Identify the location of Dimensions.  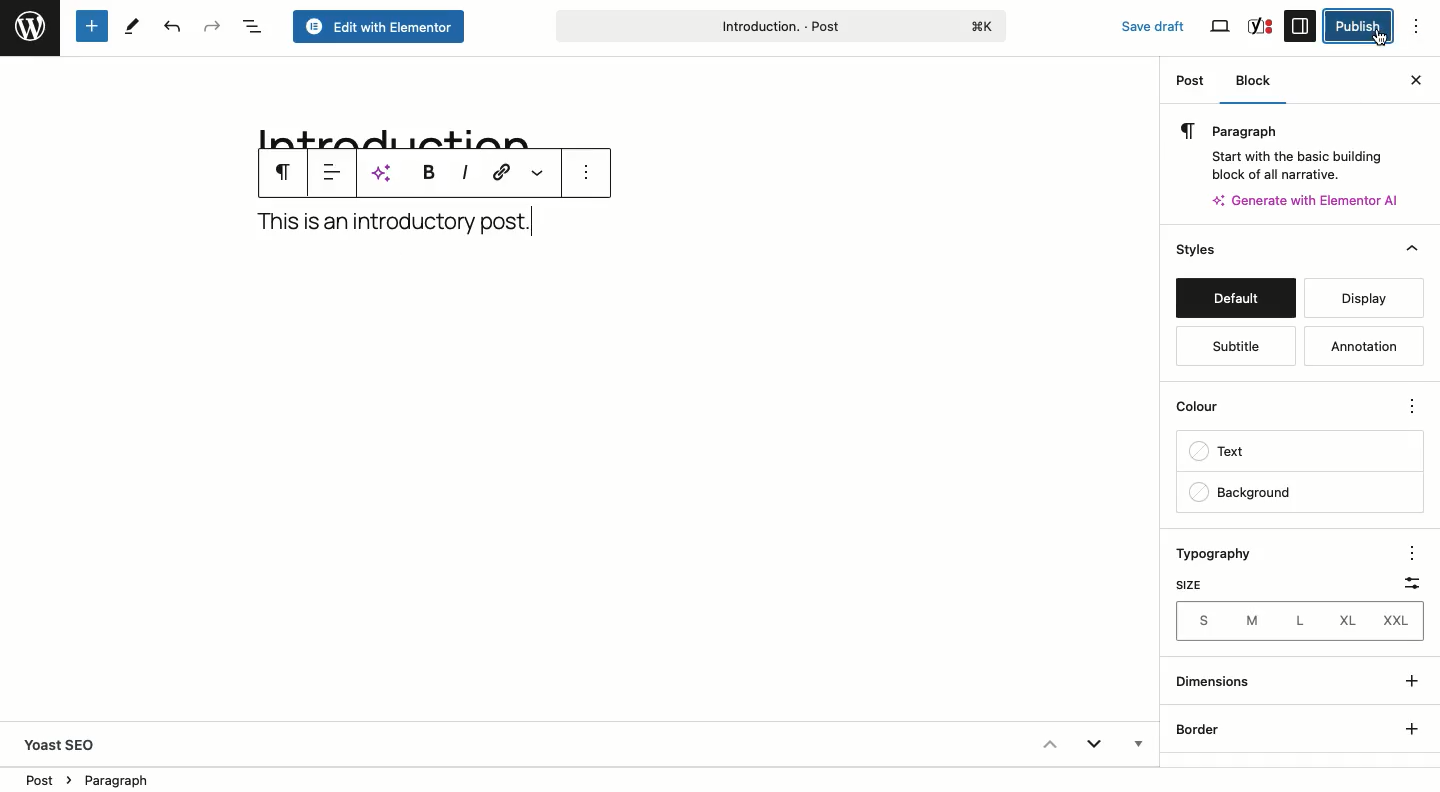
(1218, 681).